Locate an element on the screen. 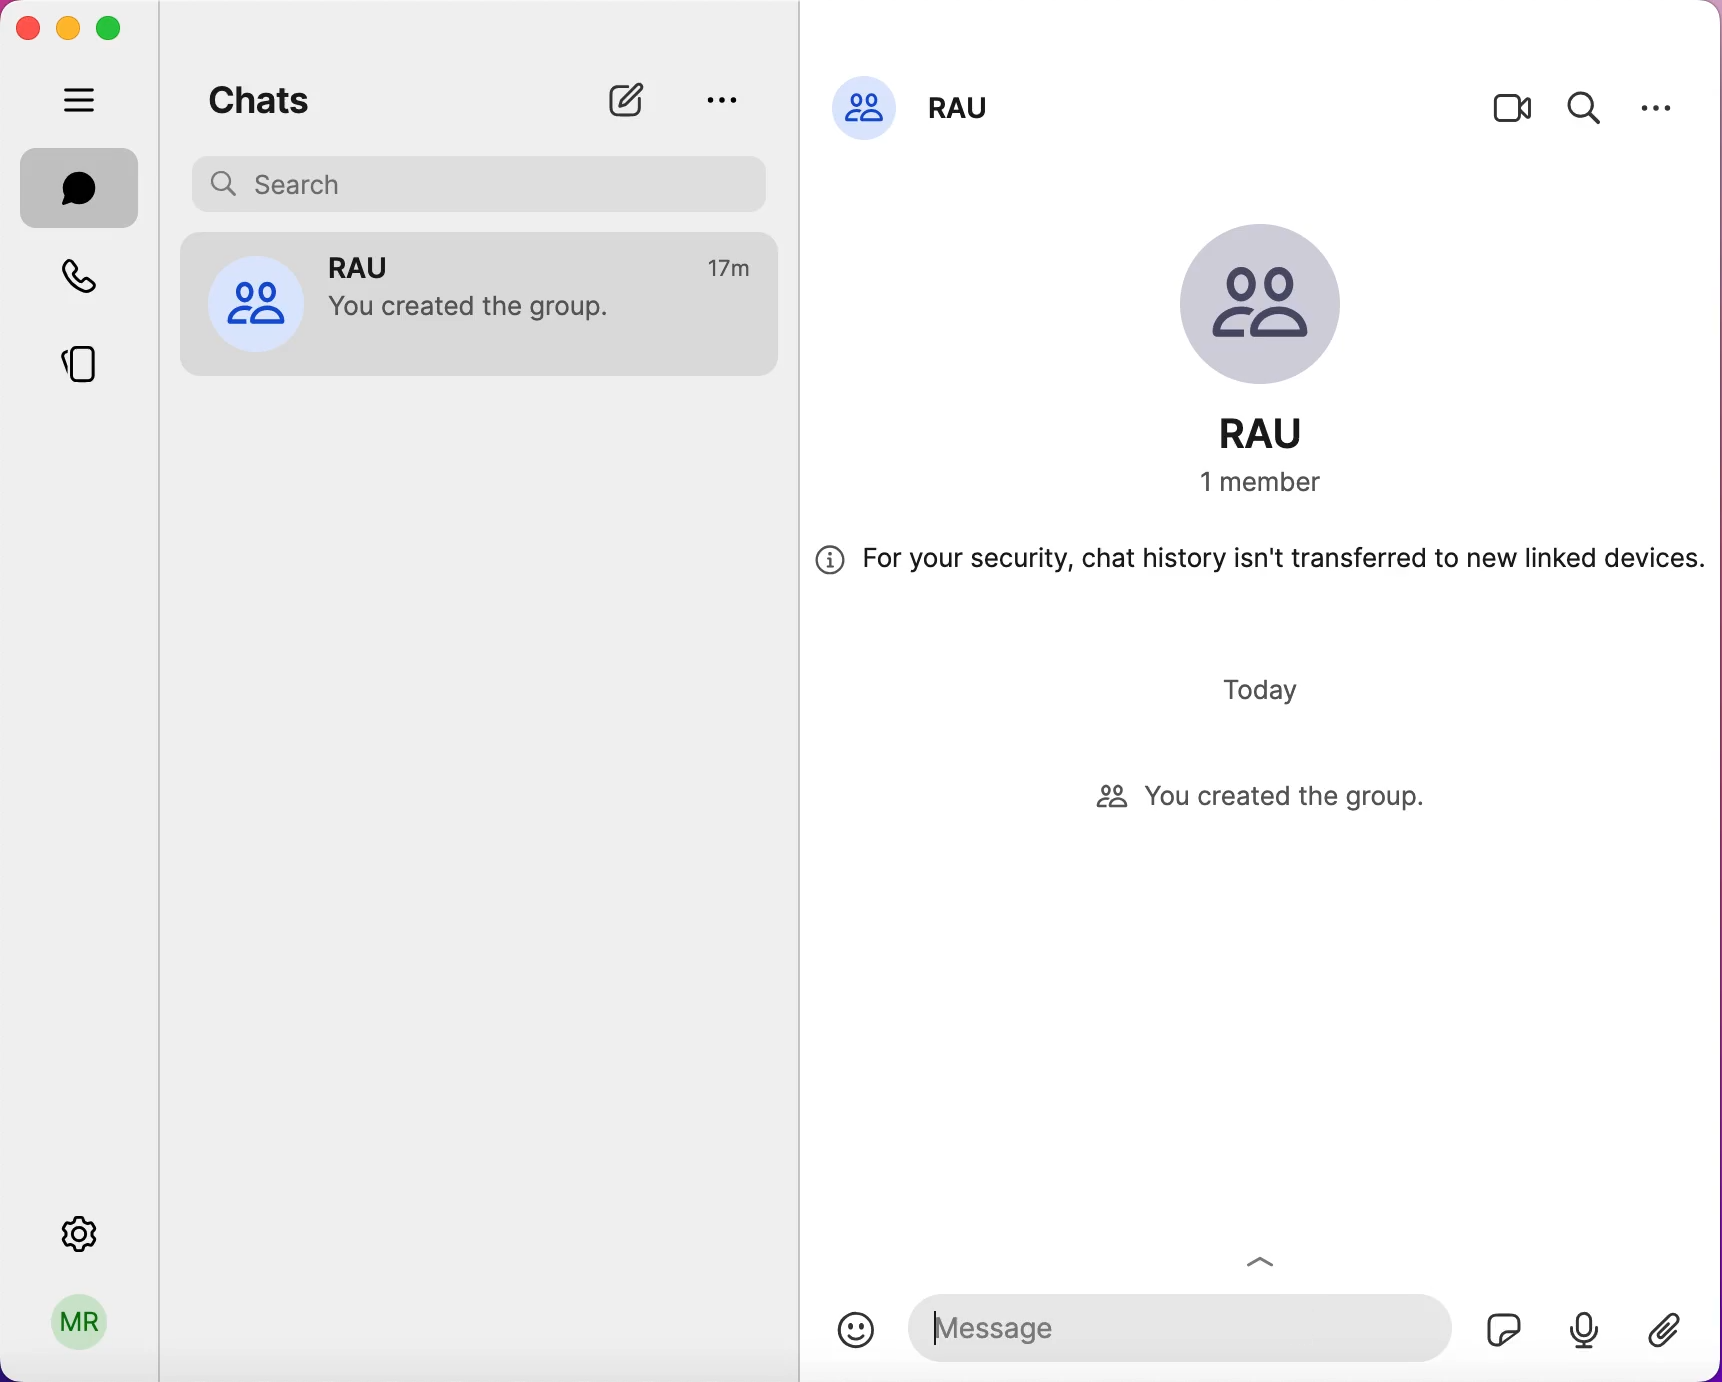 The width and height of the screenshot is (1722, 1382). settings is located at coordinates (1657, 107).